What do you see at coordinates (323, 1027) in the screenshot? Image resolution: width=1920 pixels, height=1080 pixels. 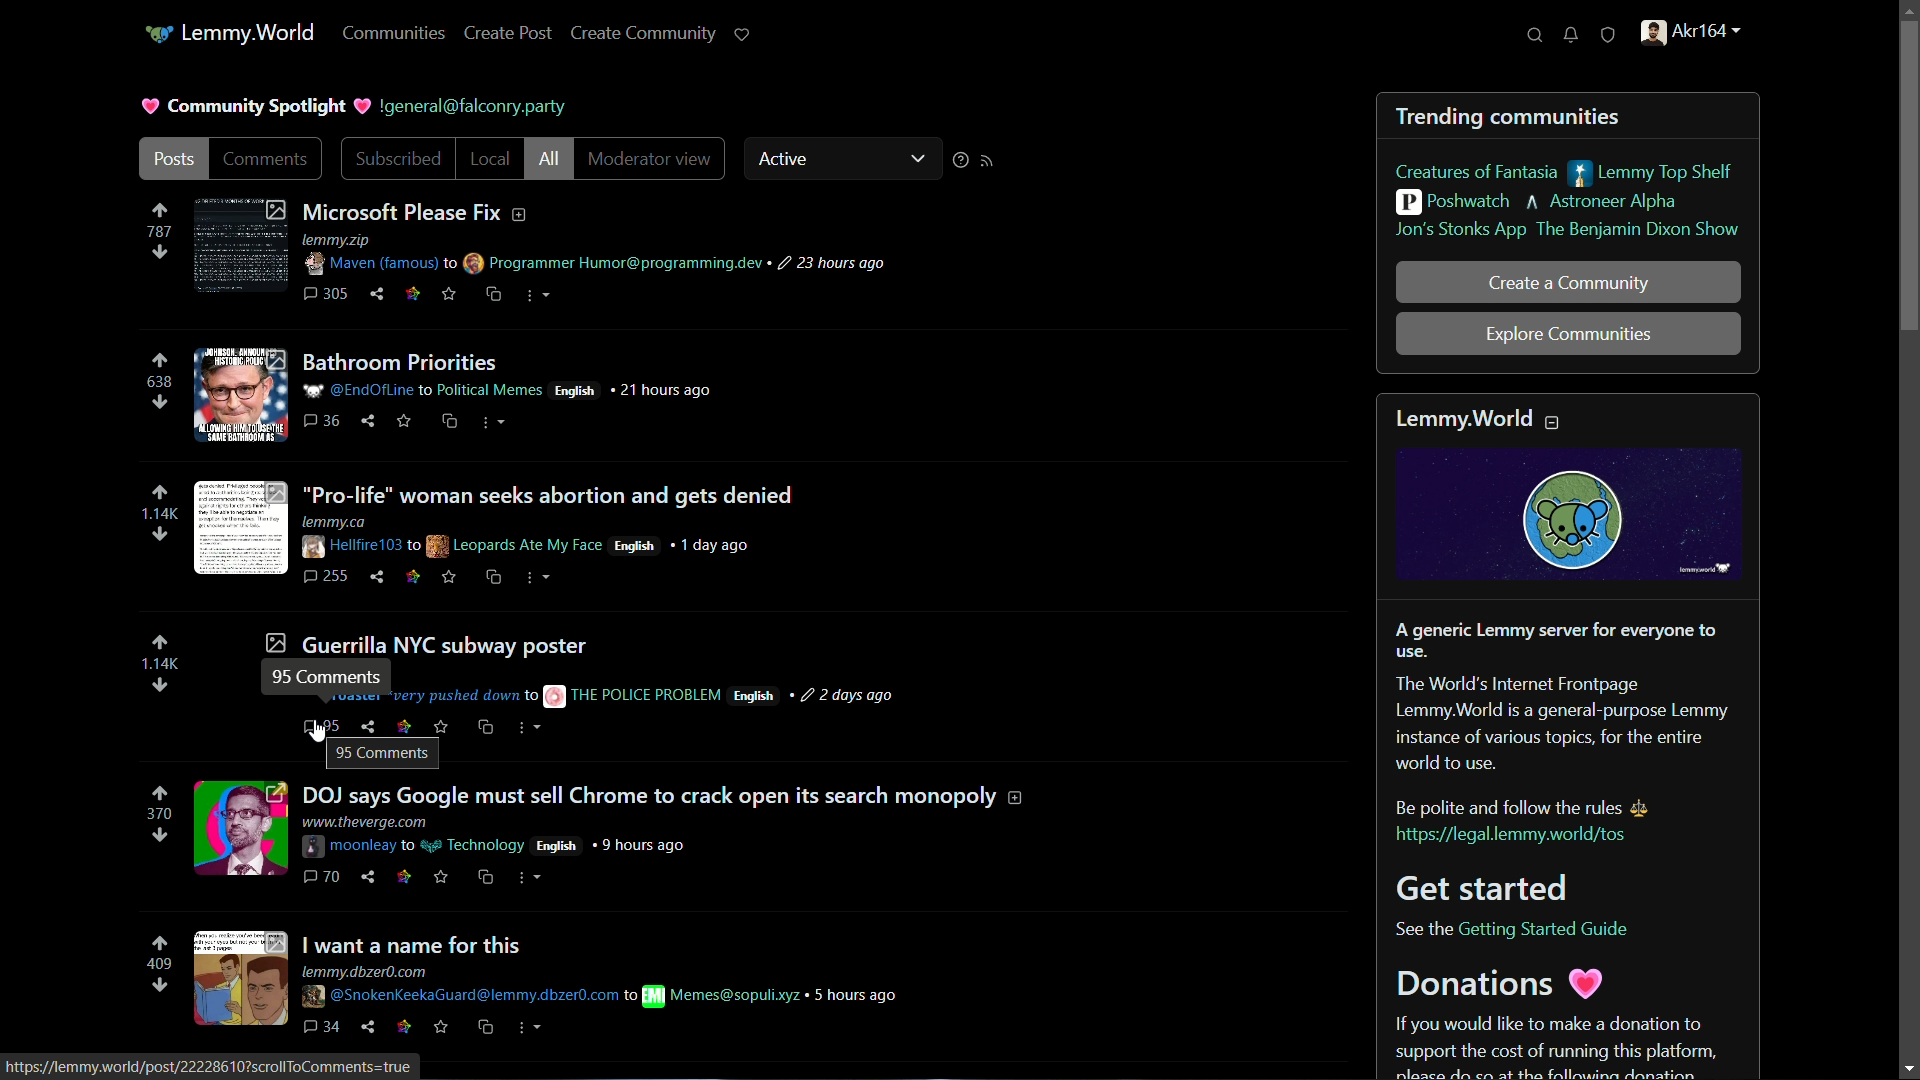 I see `34 comments` at bounding box center [323, 1027].